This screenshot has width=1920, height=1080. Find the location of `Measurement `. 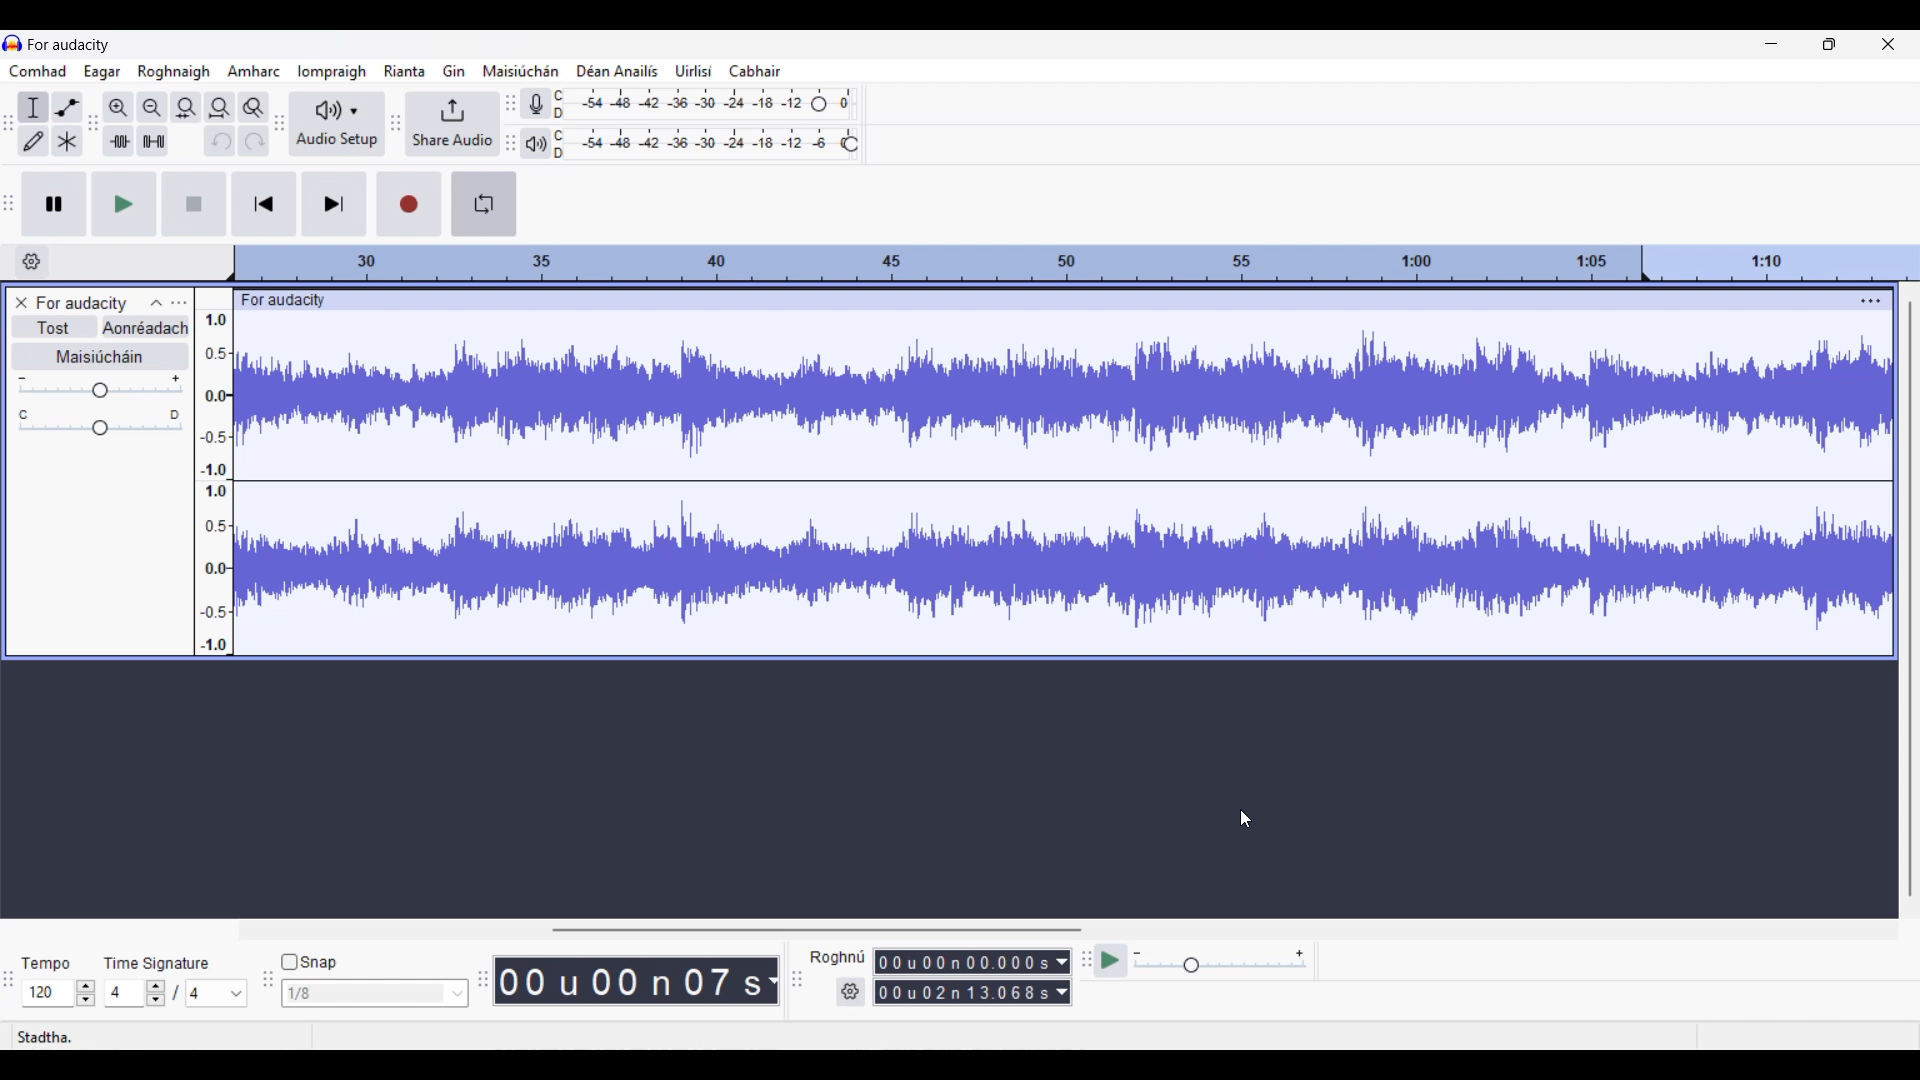

Measurement  is located at coordinates (771, 981).